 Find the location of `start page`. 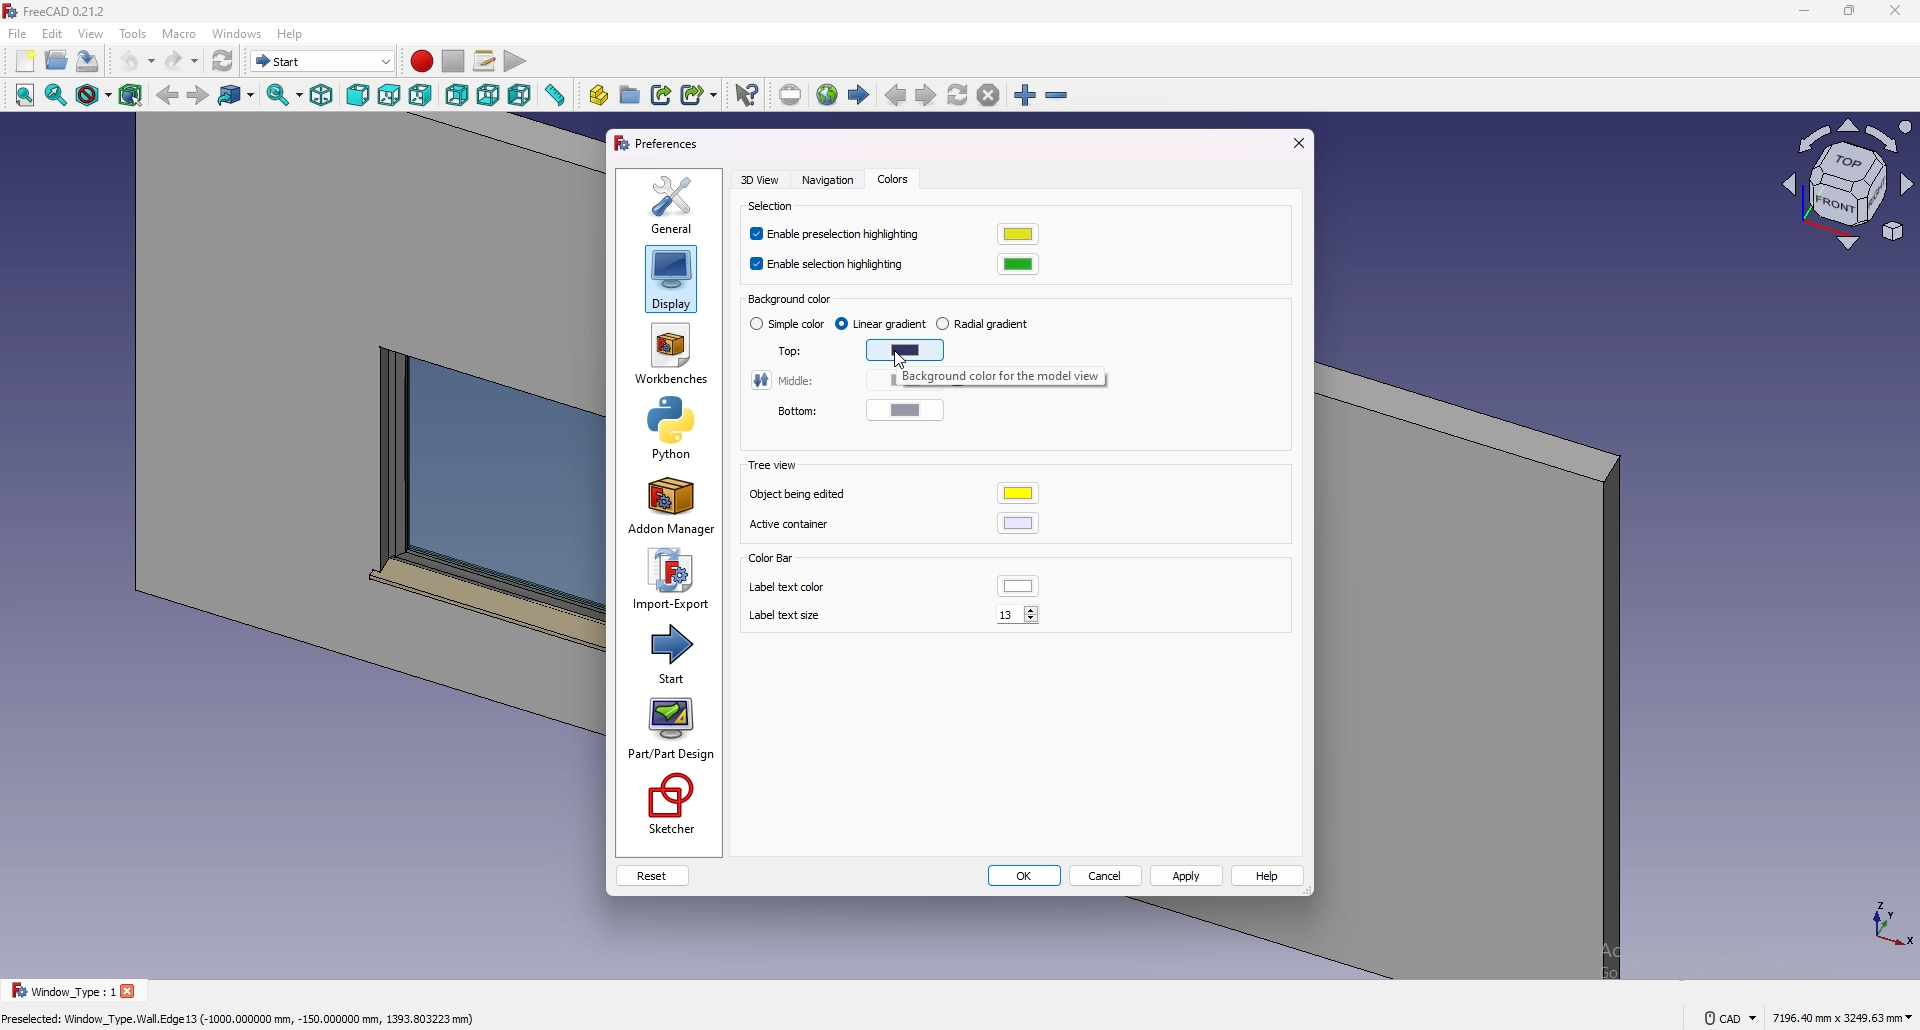

start page is located at coordinates (860, 95).